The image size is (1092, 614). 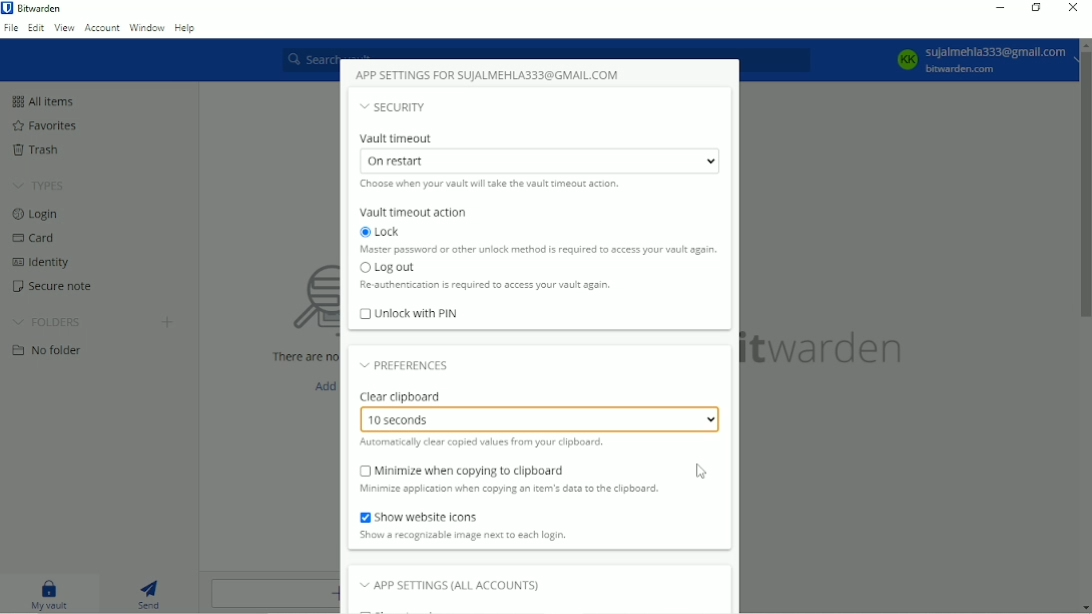 I want to click on Edit, so click(x=37, y=27).